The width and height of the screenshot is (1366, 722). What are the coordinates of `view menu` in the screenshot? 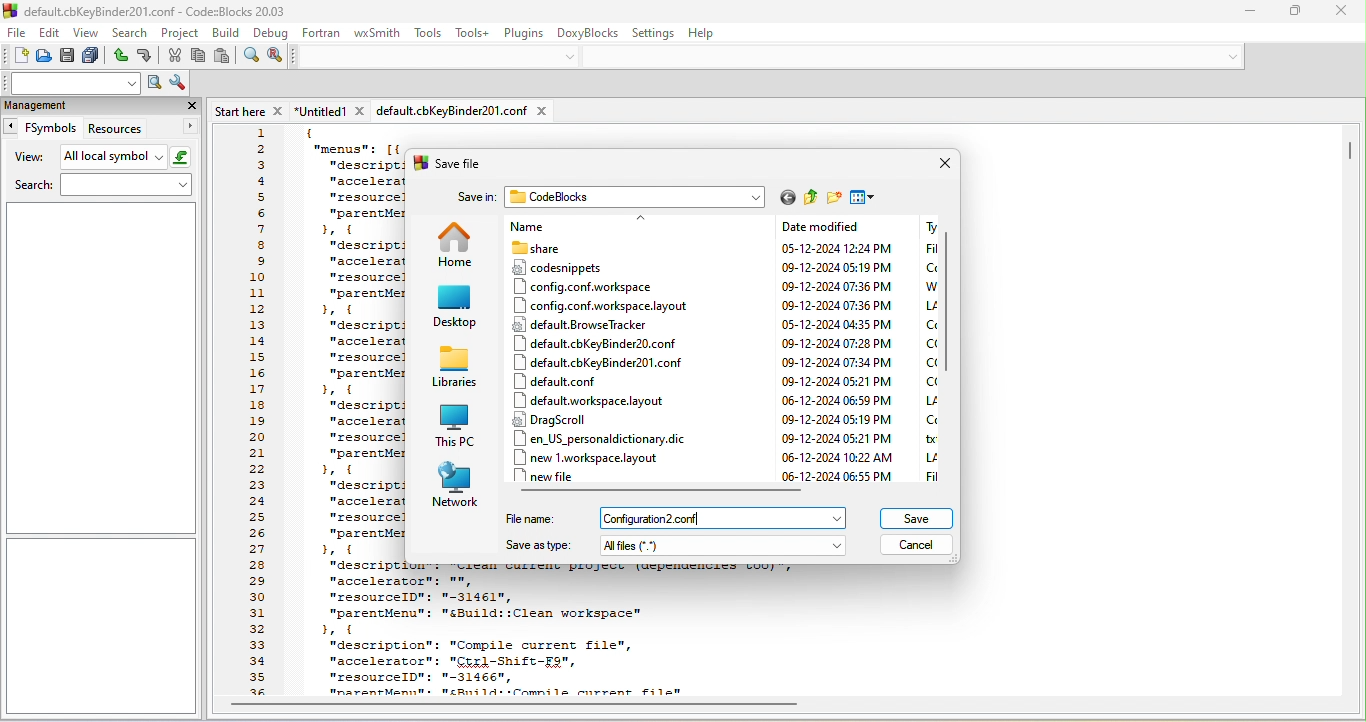 It's located at (862, 197).